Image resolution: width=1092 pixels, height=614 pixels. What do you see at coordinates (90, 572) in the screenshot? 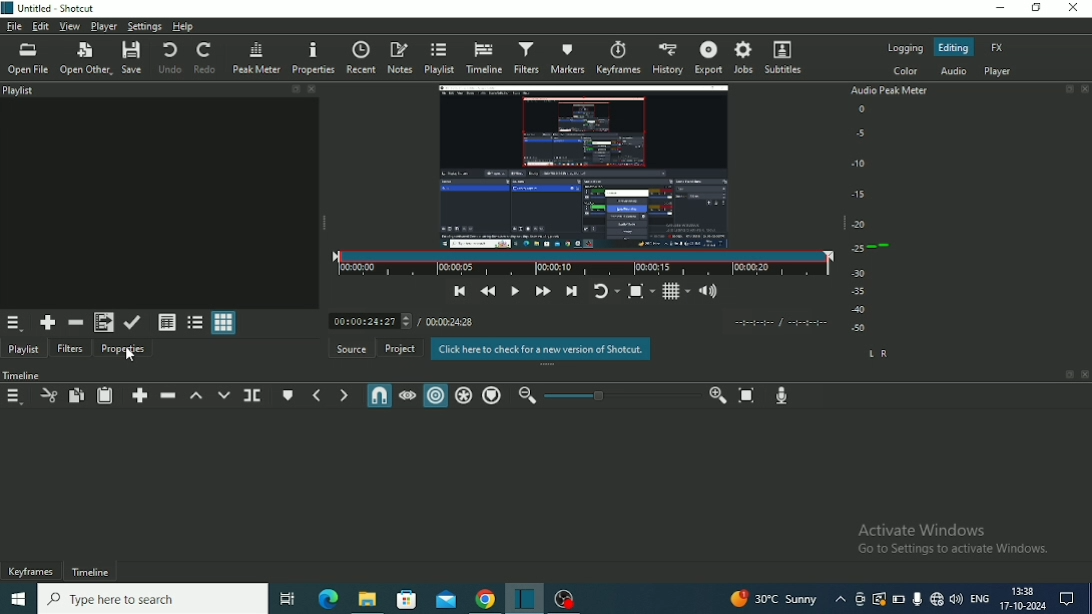
I see `Timeline` at bounding box center [90, 572].